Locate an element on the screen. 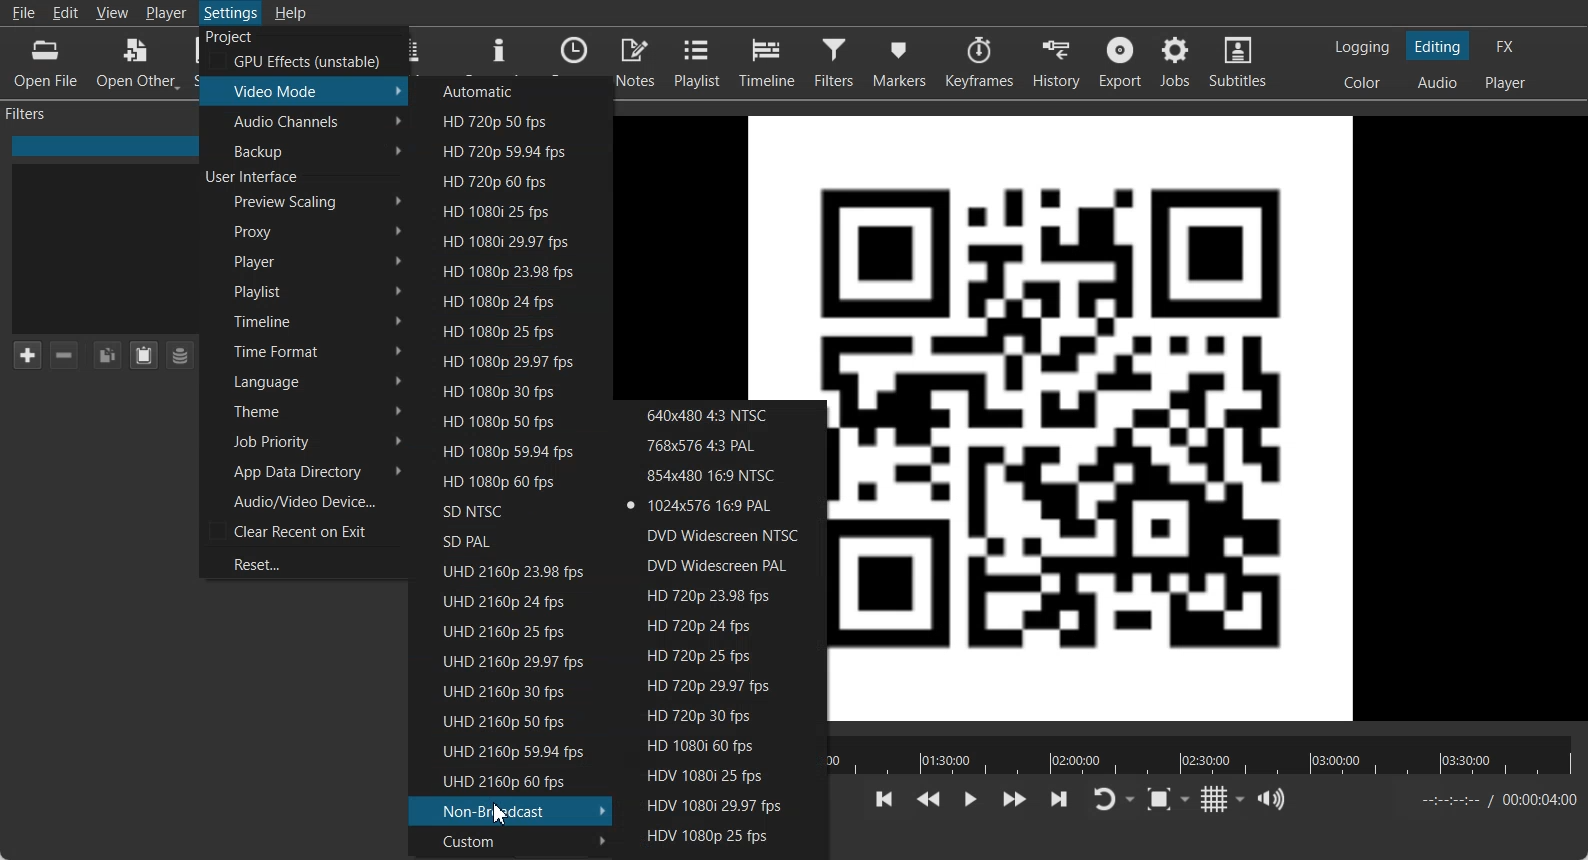  HD 1080i 25 fps is located at coordinates (506, 211).